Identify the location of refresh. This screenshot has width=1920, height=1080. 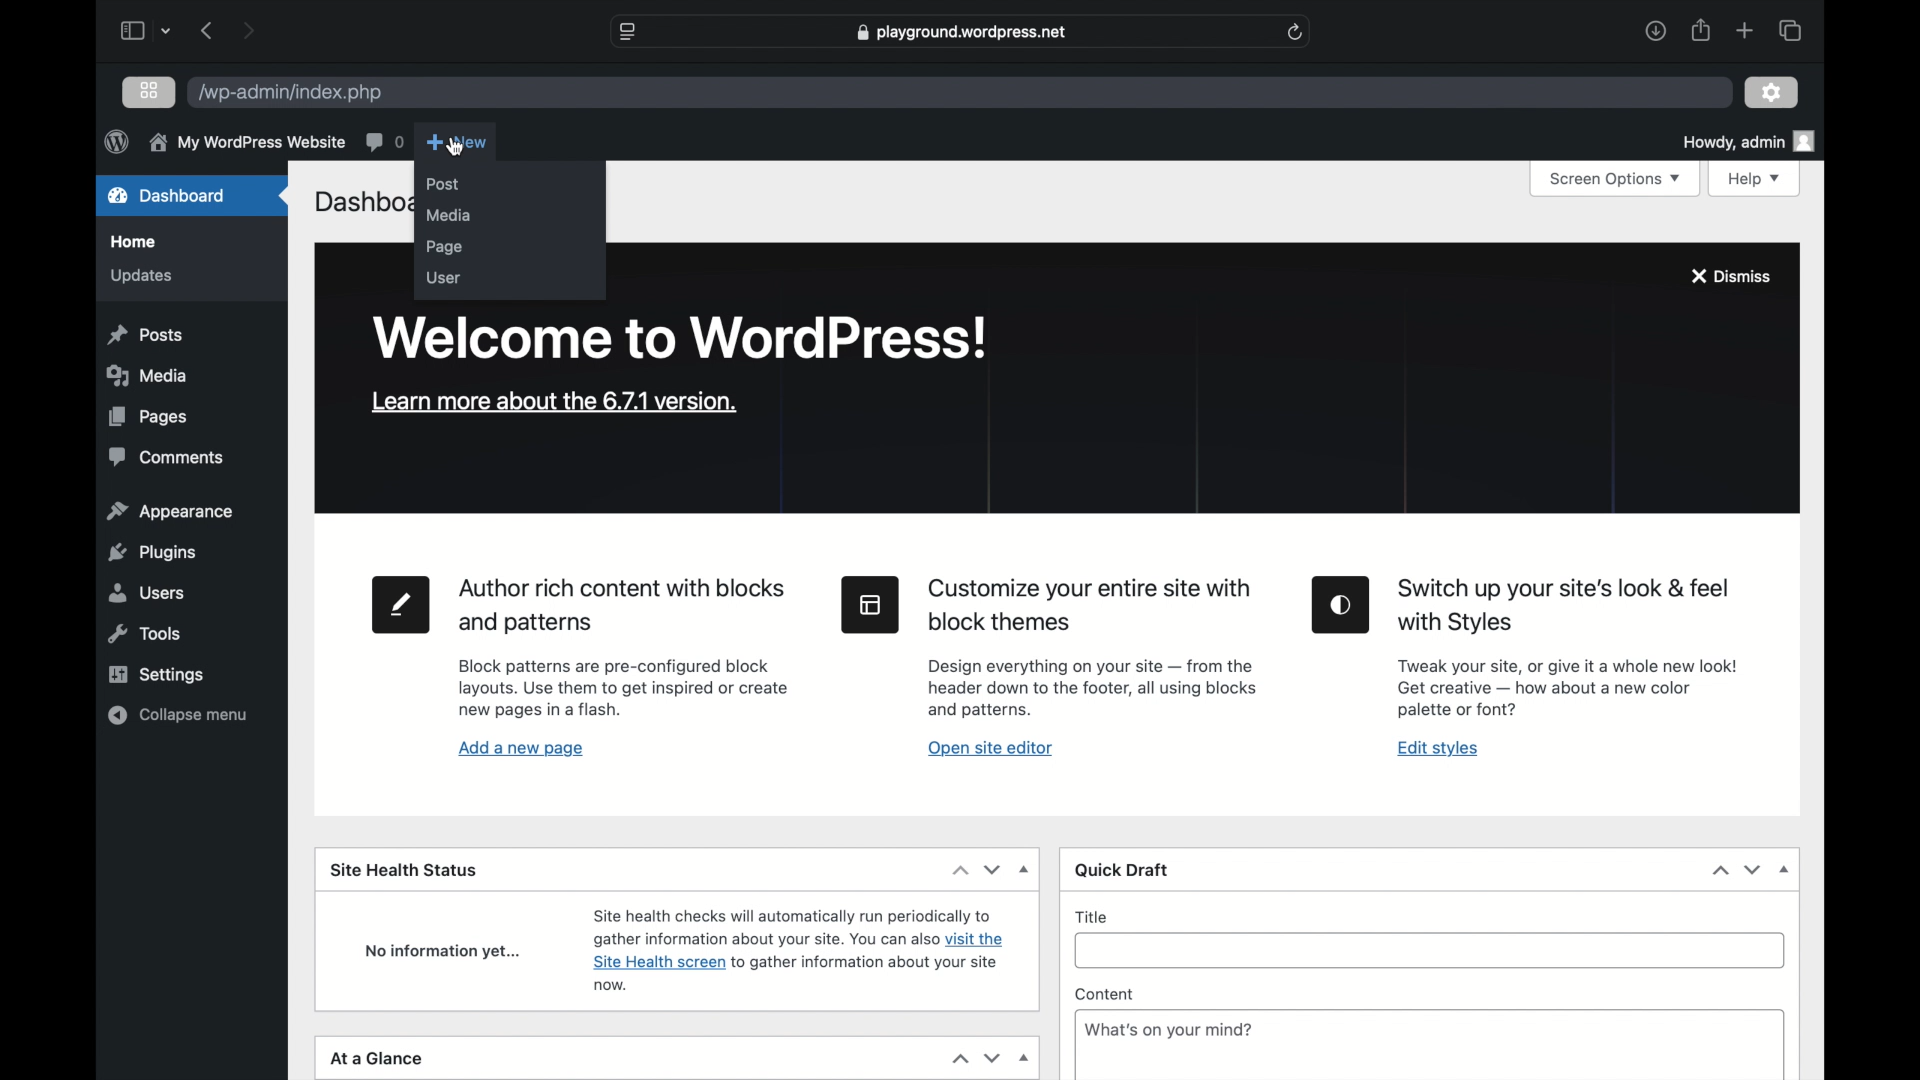
(1296, 32).